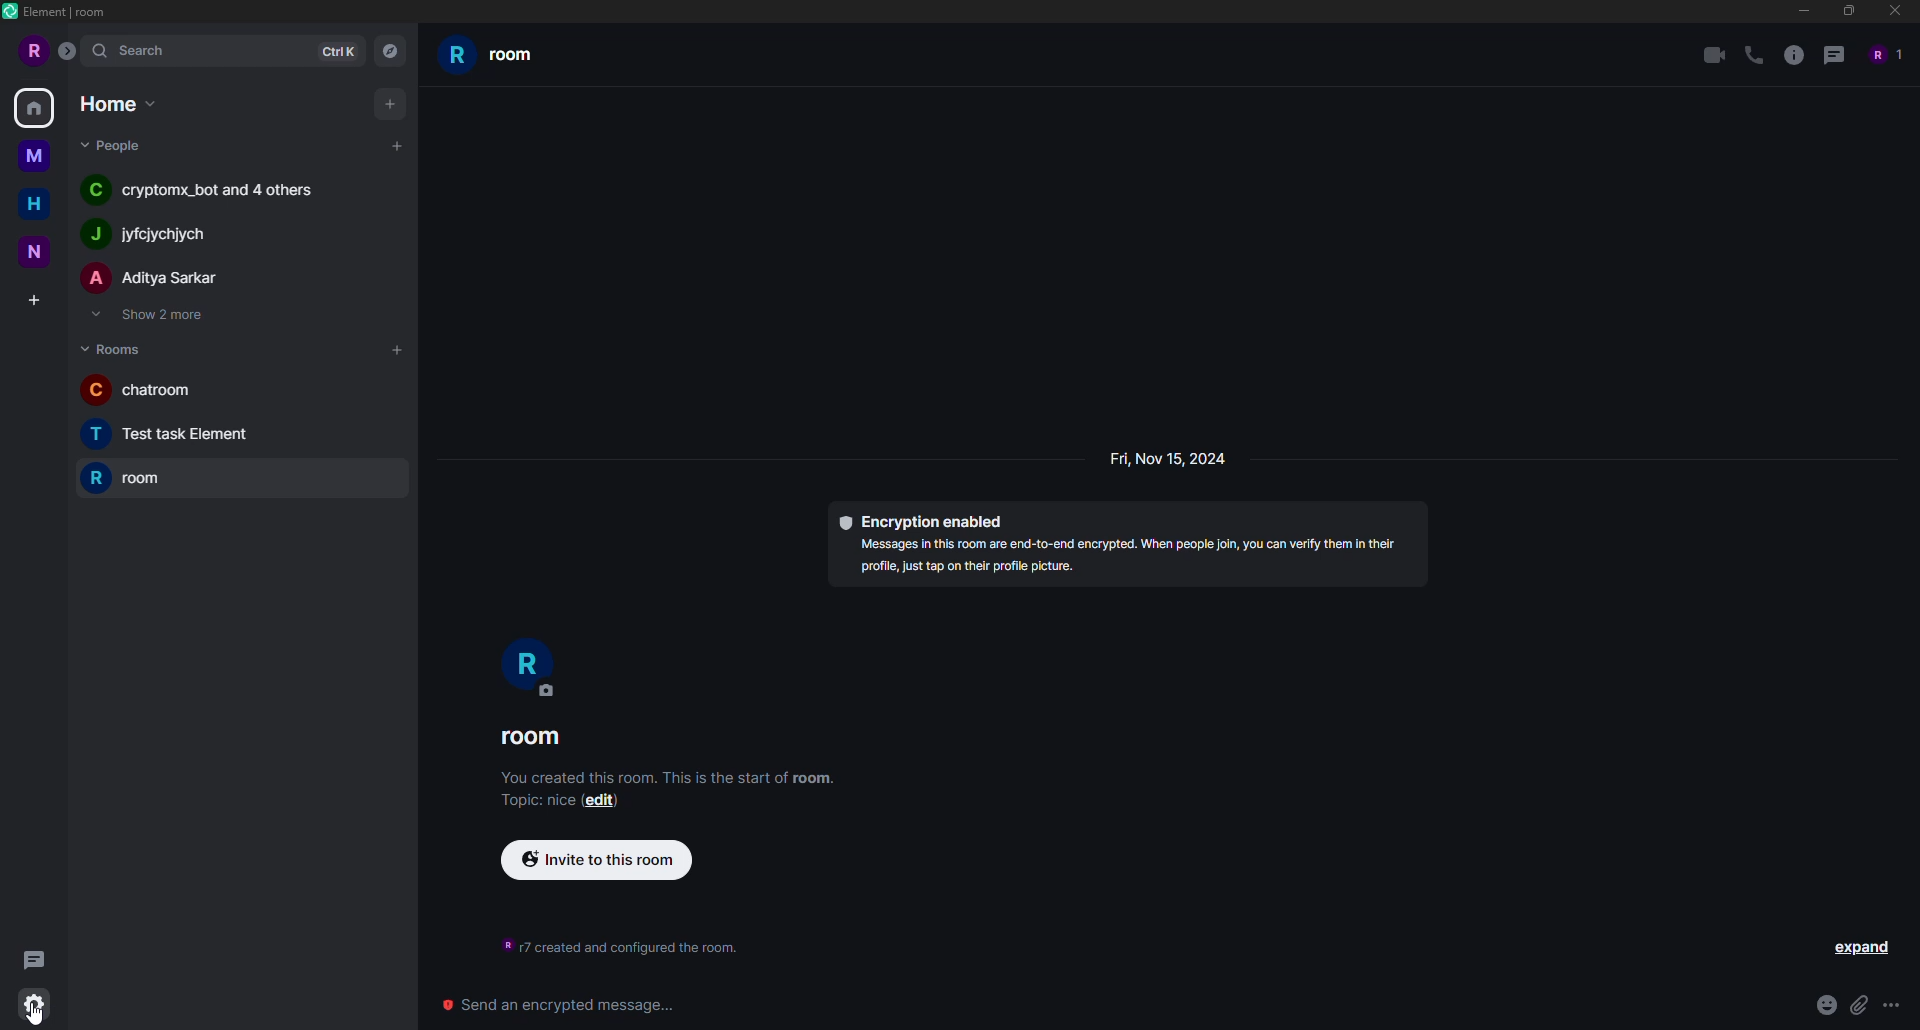 The width and height of the screenshot is (1920, 1030). I want to click on rooms, so click(112, 347).